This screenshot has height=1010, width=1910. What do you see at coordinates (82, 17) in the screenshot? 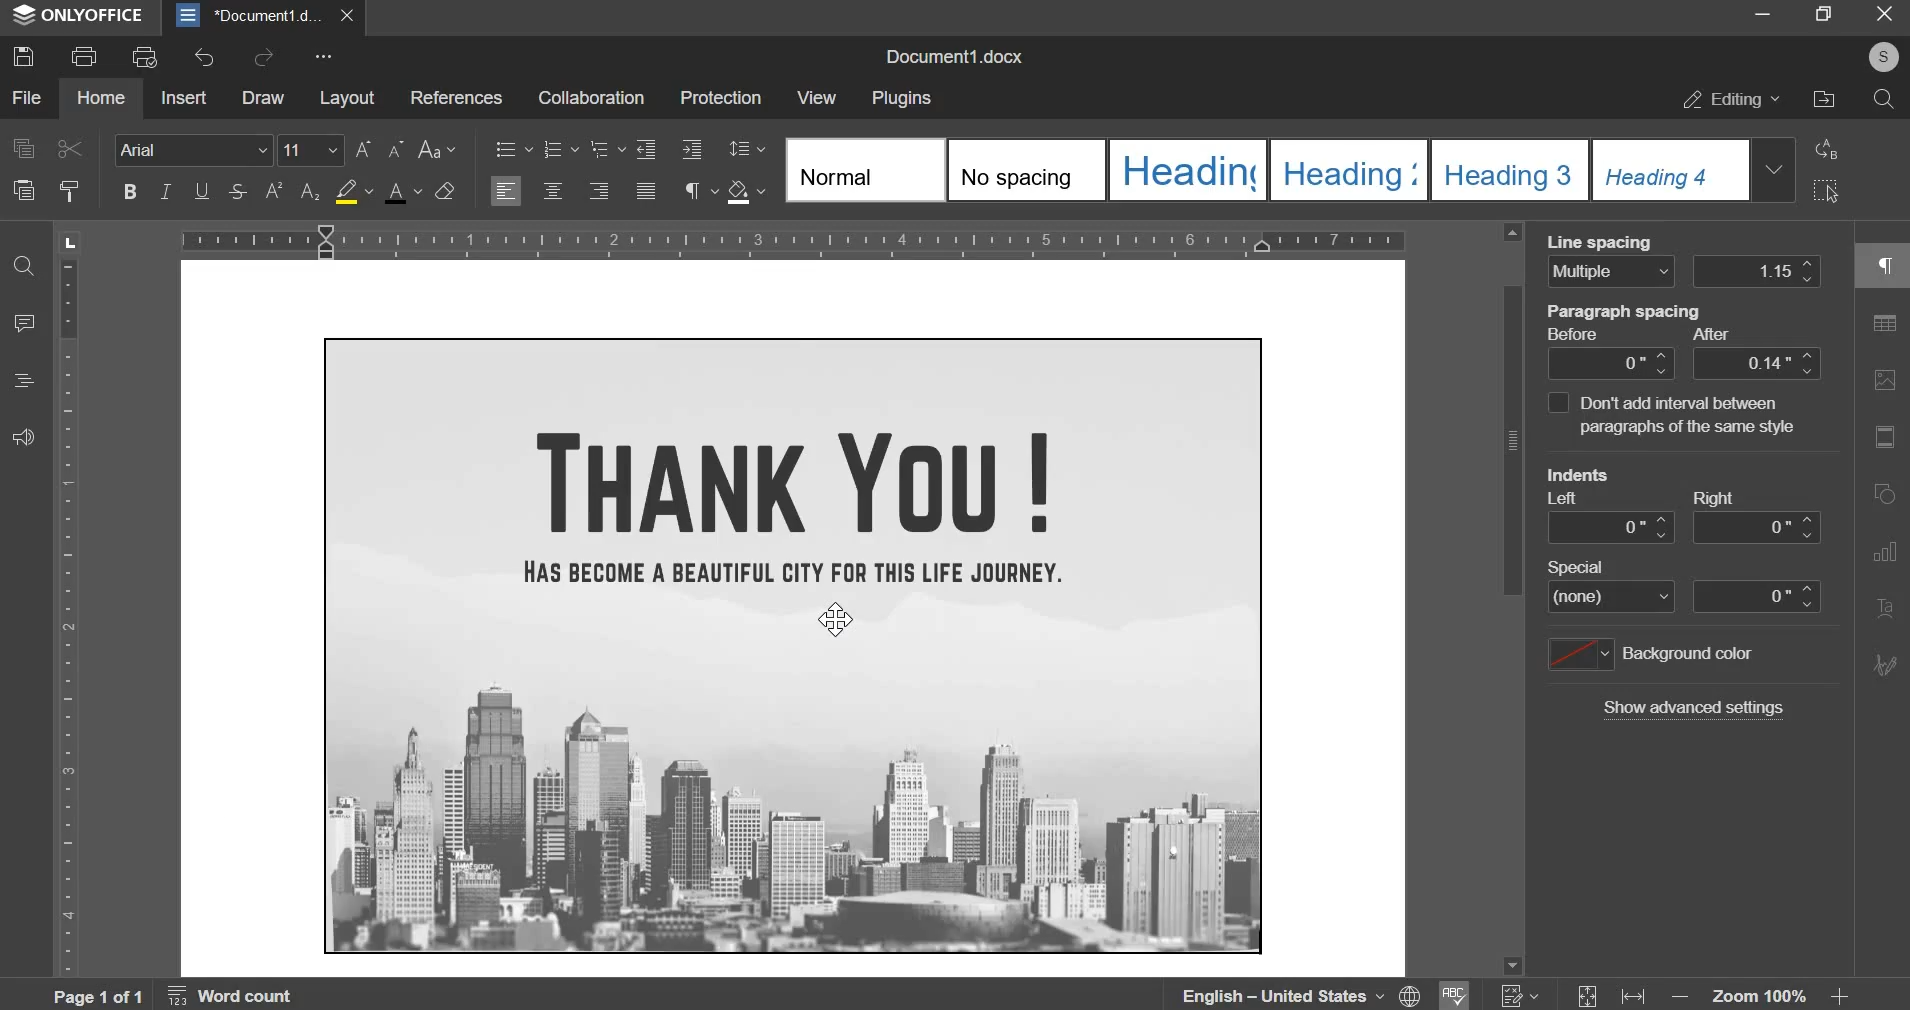
I see `ONLYOFFICE` at bounding box center [82, 17].